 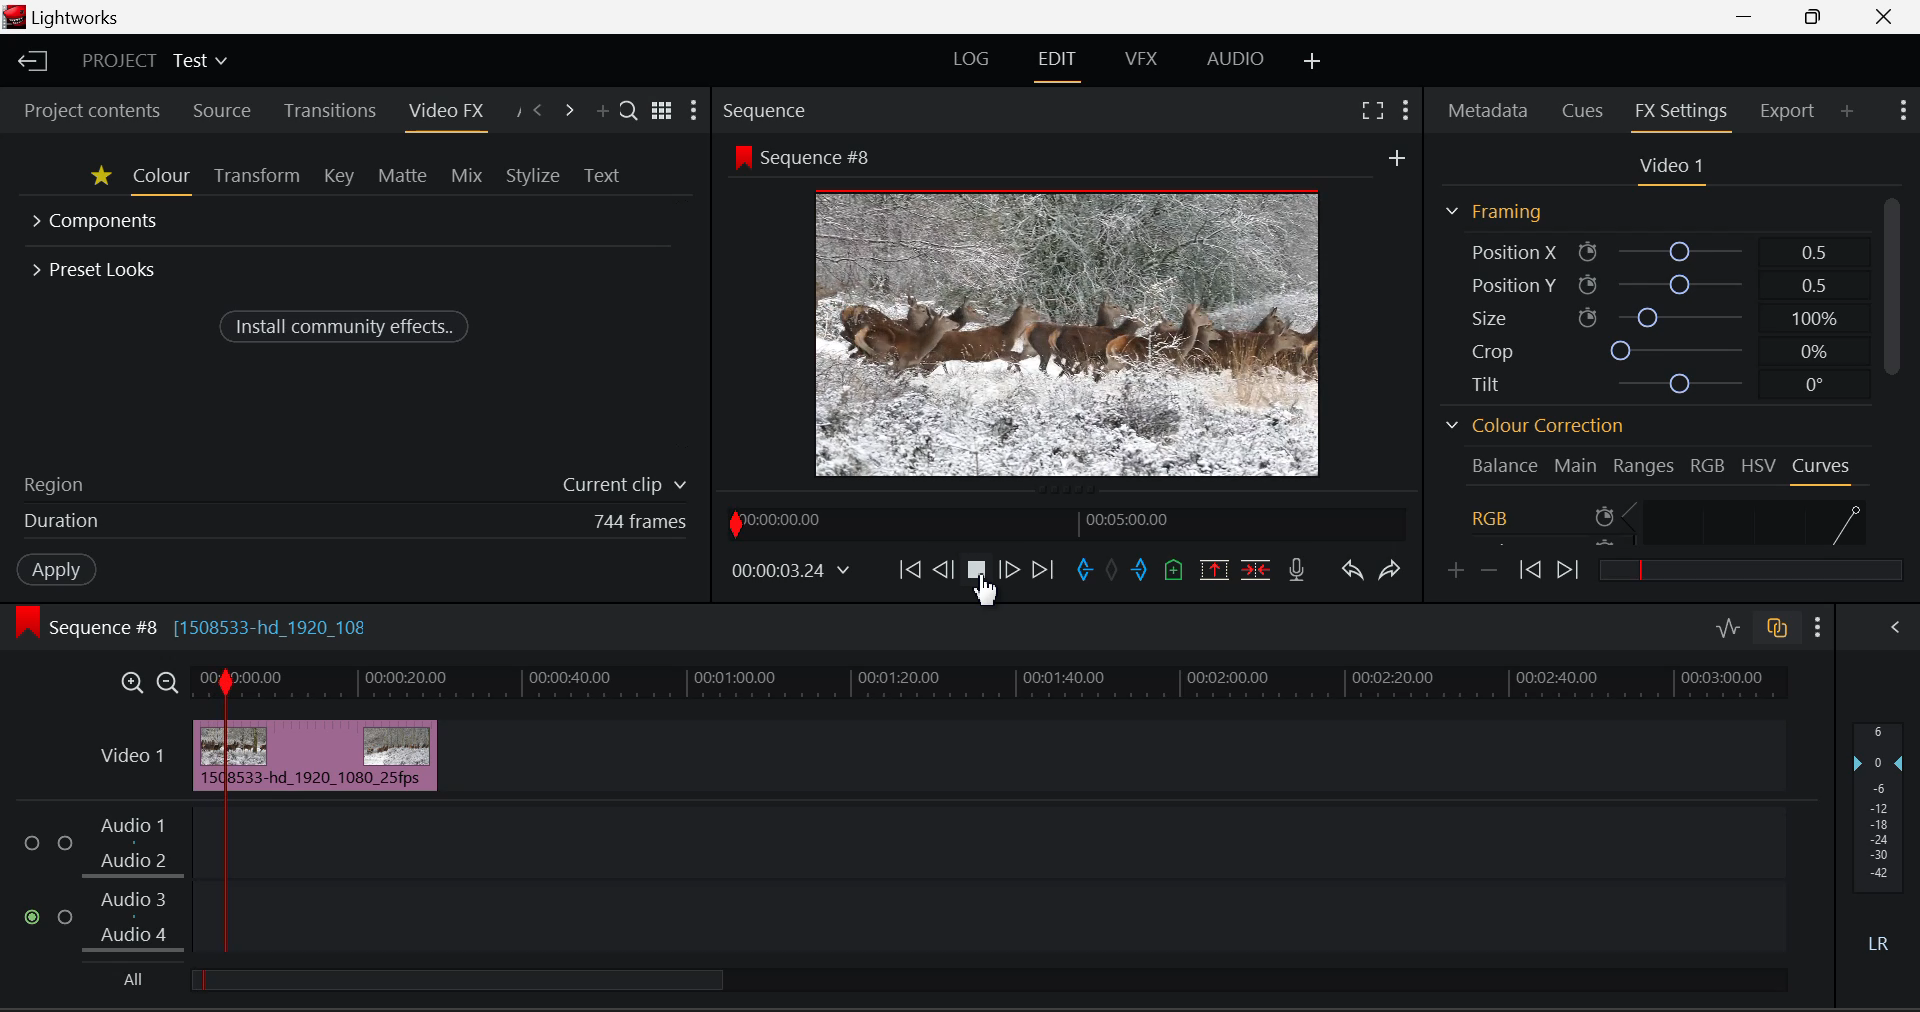 I want to click on Position X, so click(x=1646, y=251).